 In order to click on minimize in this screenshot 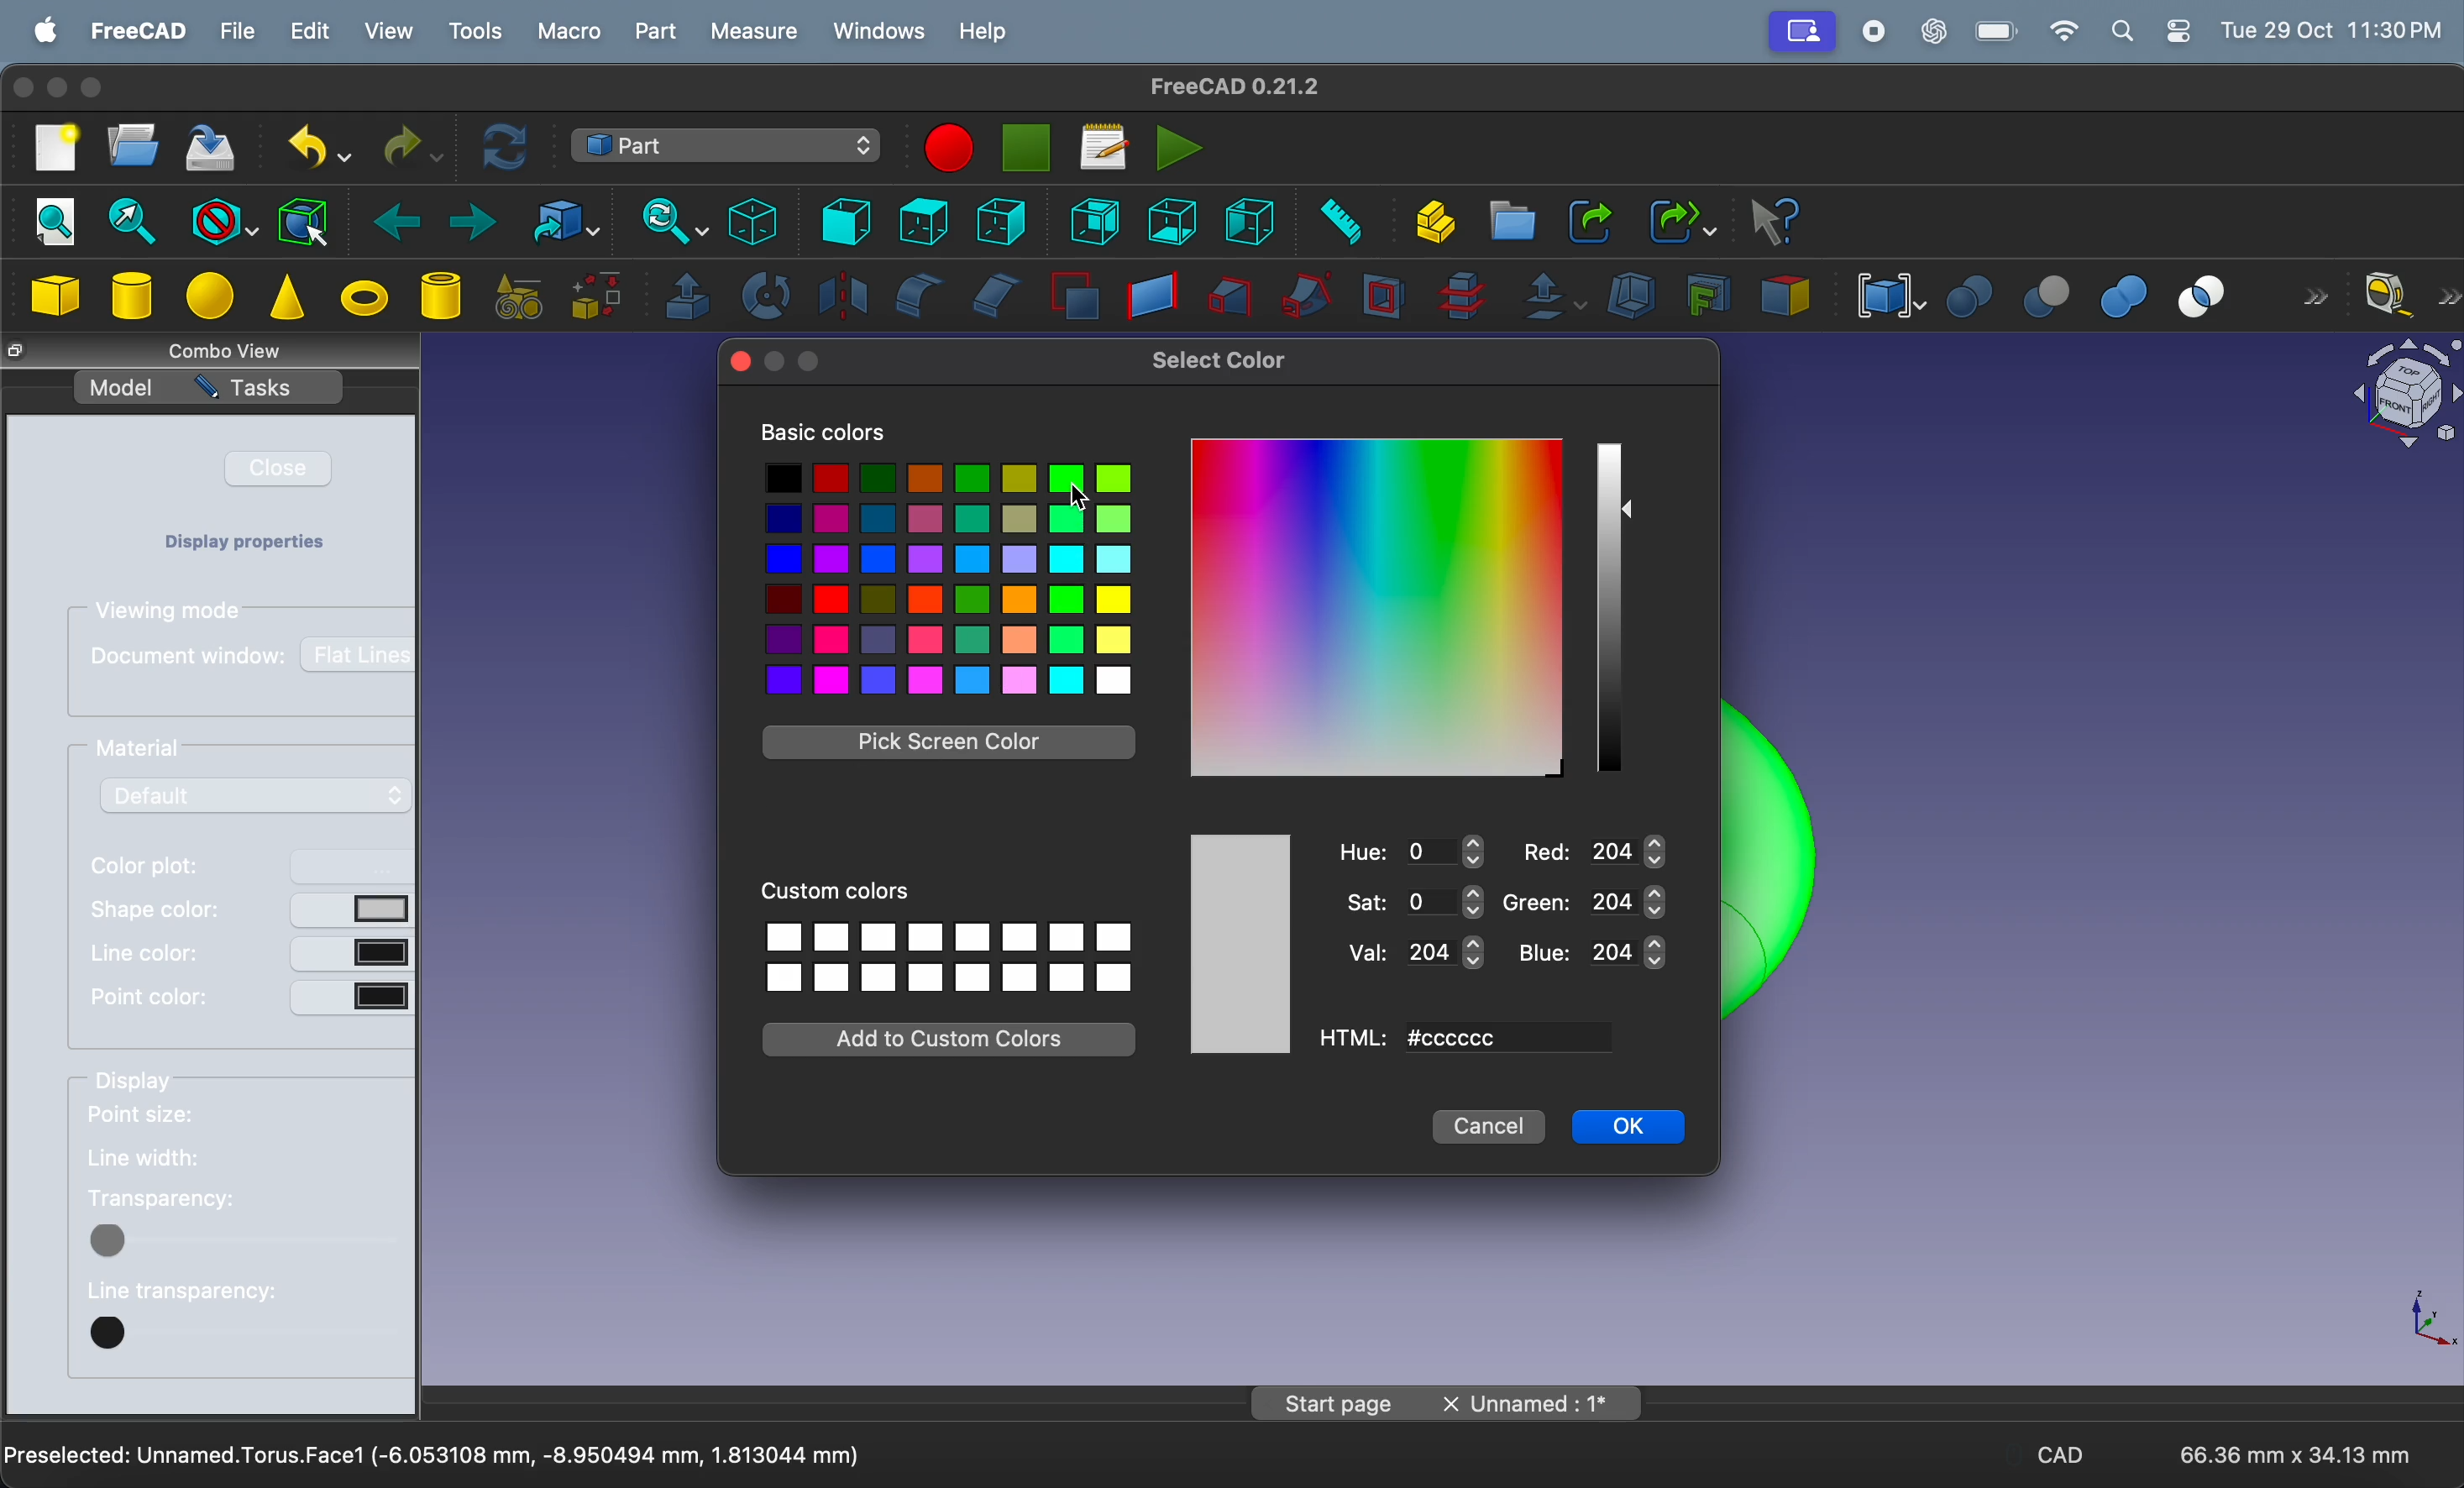, I will do `click(775, 361)`.